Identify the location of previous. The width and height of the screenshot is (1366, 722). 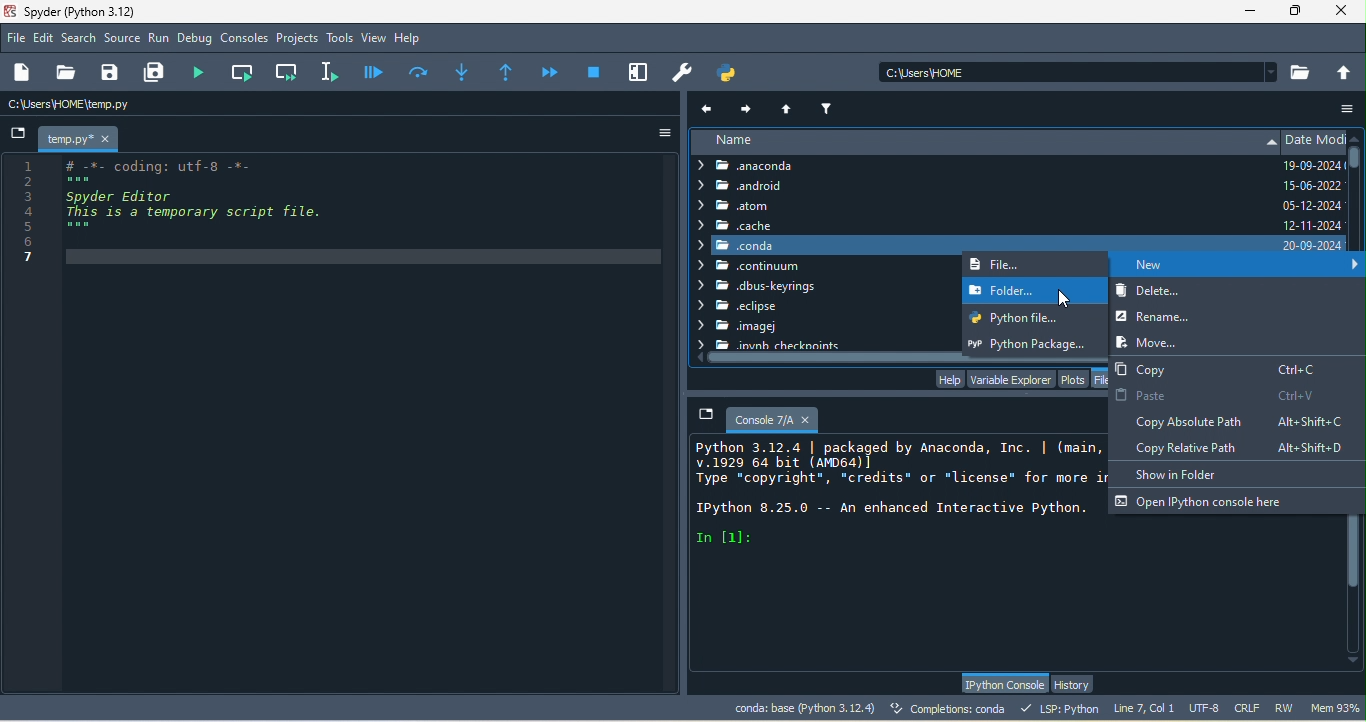
(709, 108).